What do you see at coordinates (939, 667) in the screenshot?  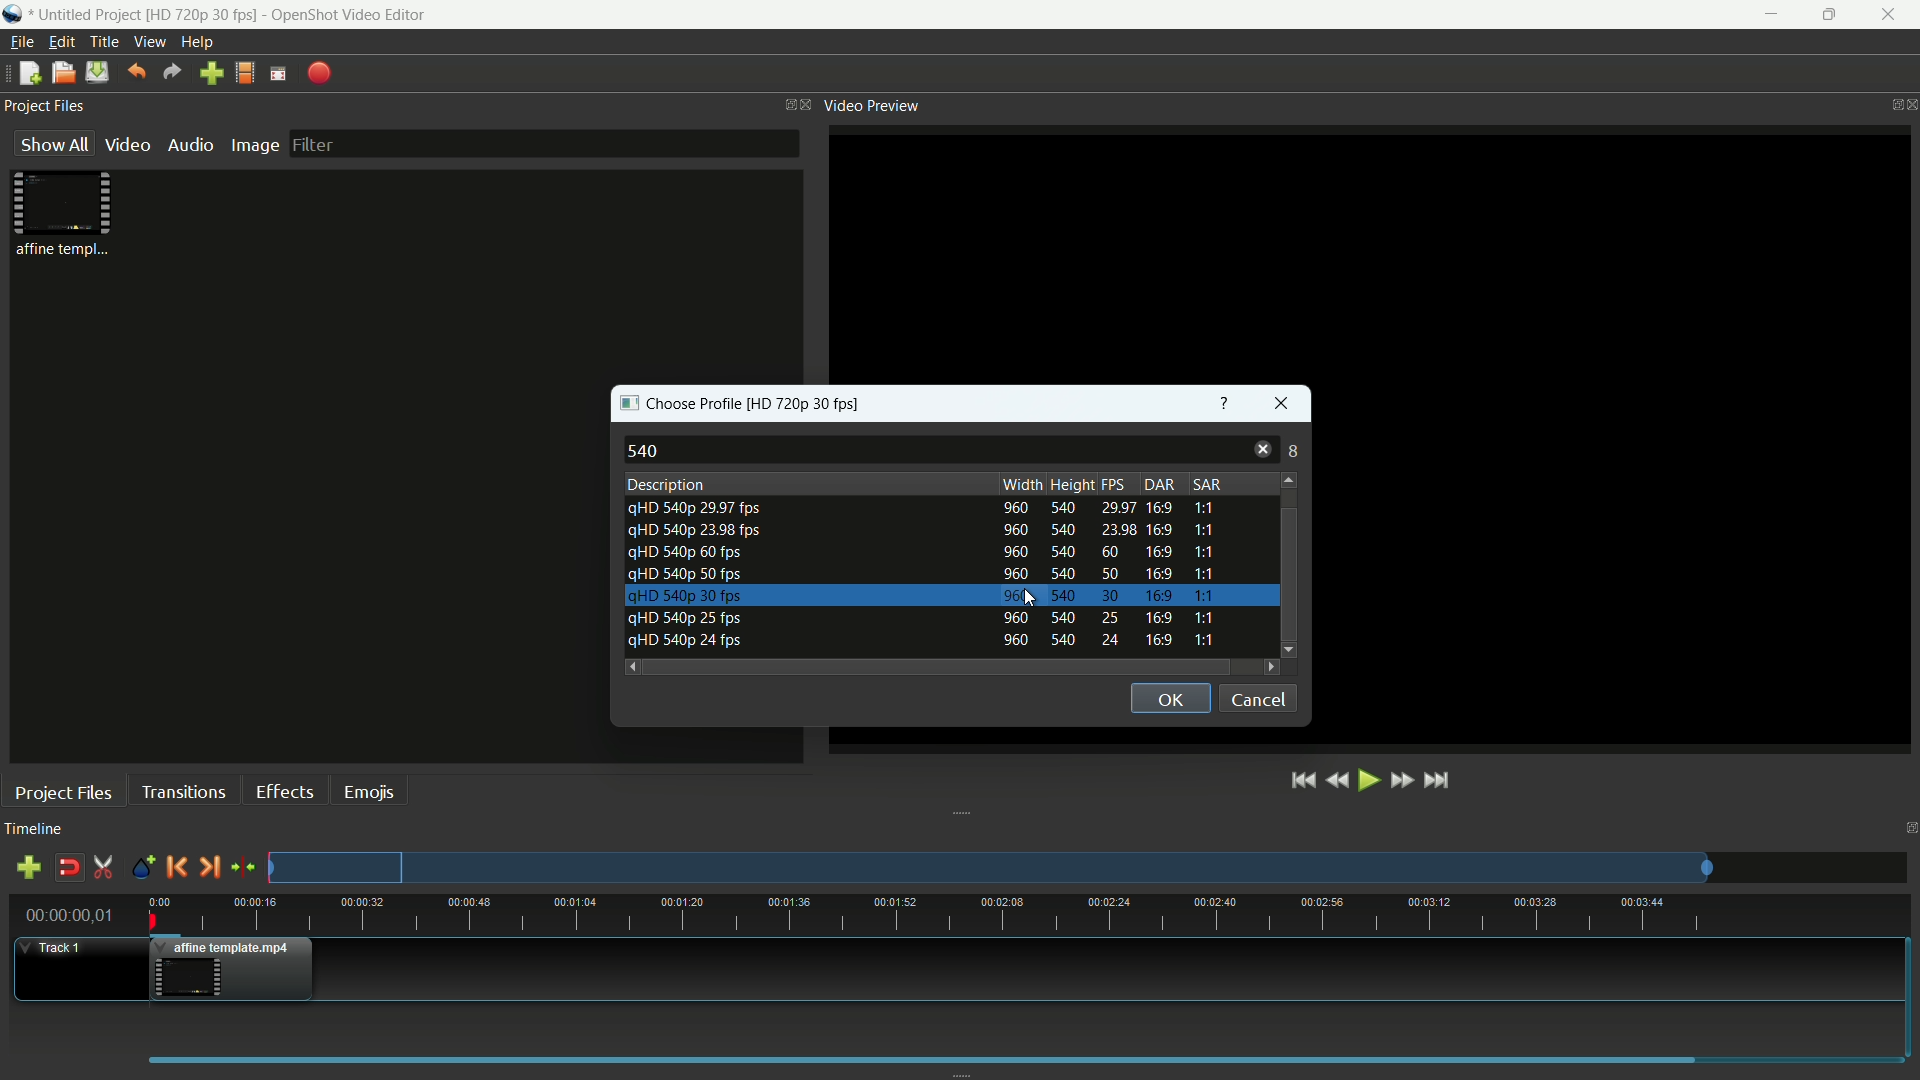 I see `scroll bar` at bounding box center [939, 667].